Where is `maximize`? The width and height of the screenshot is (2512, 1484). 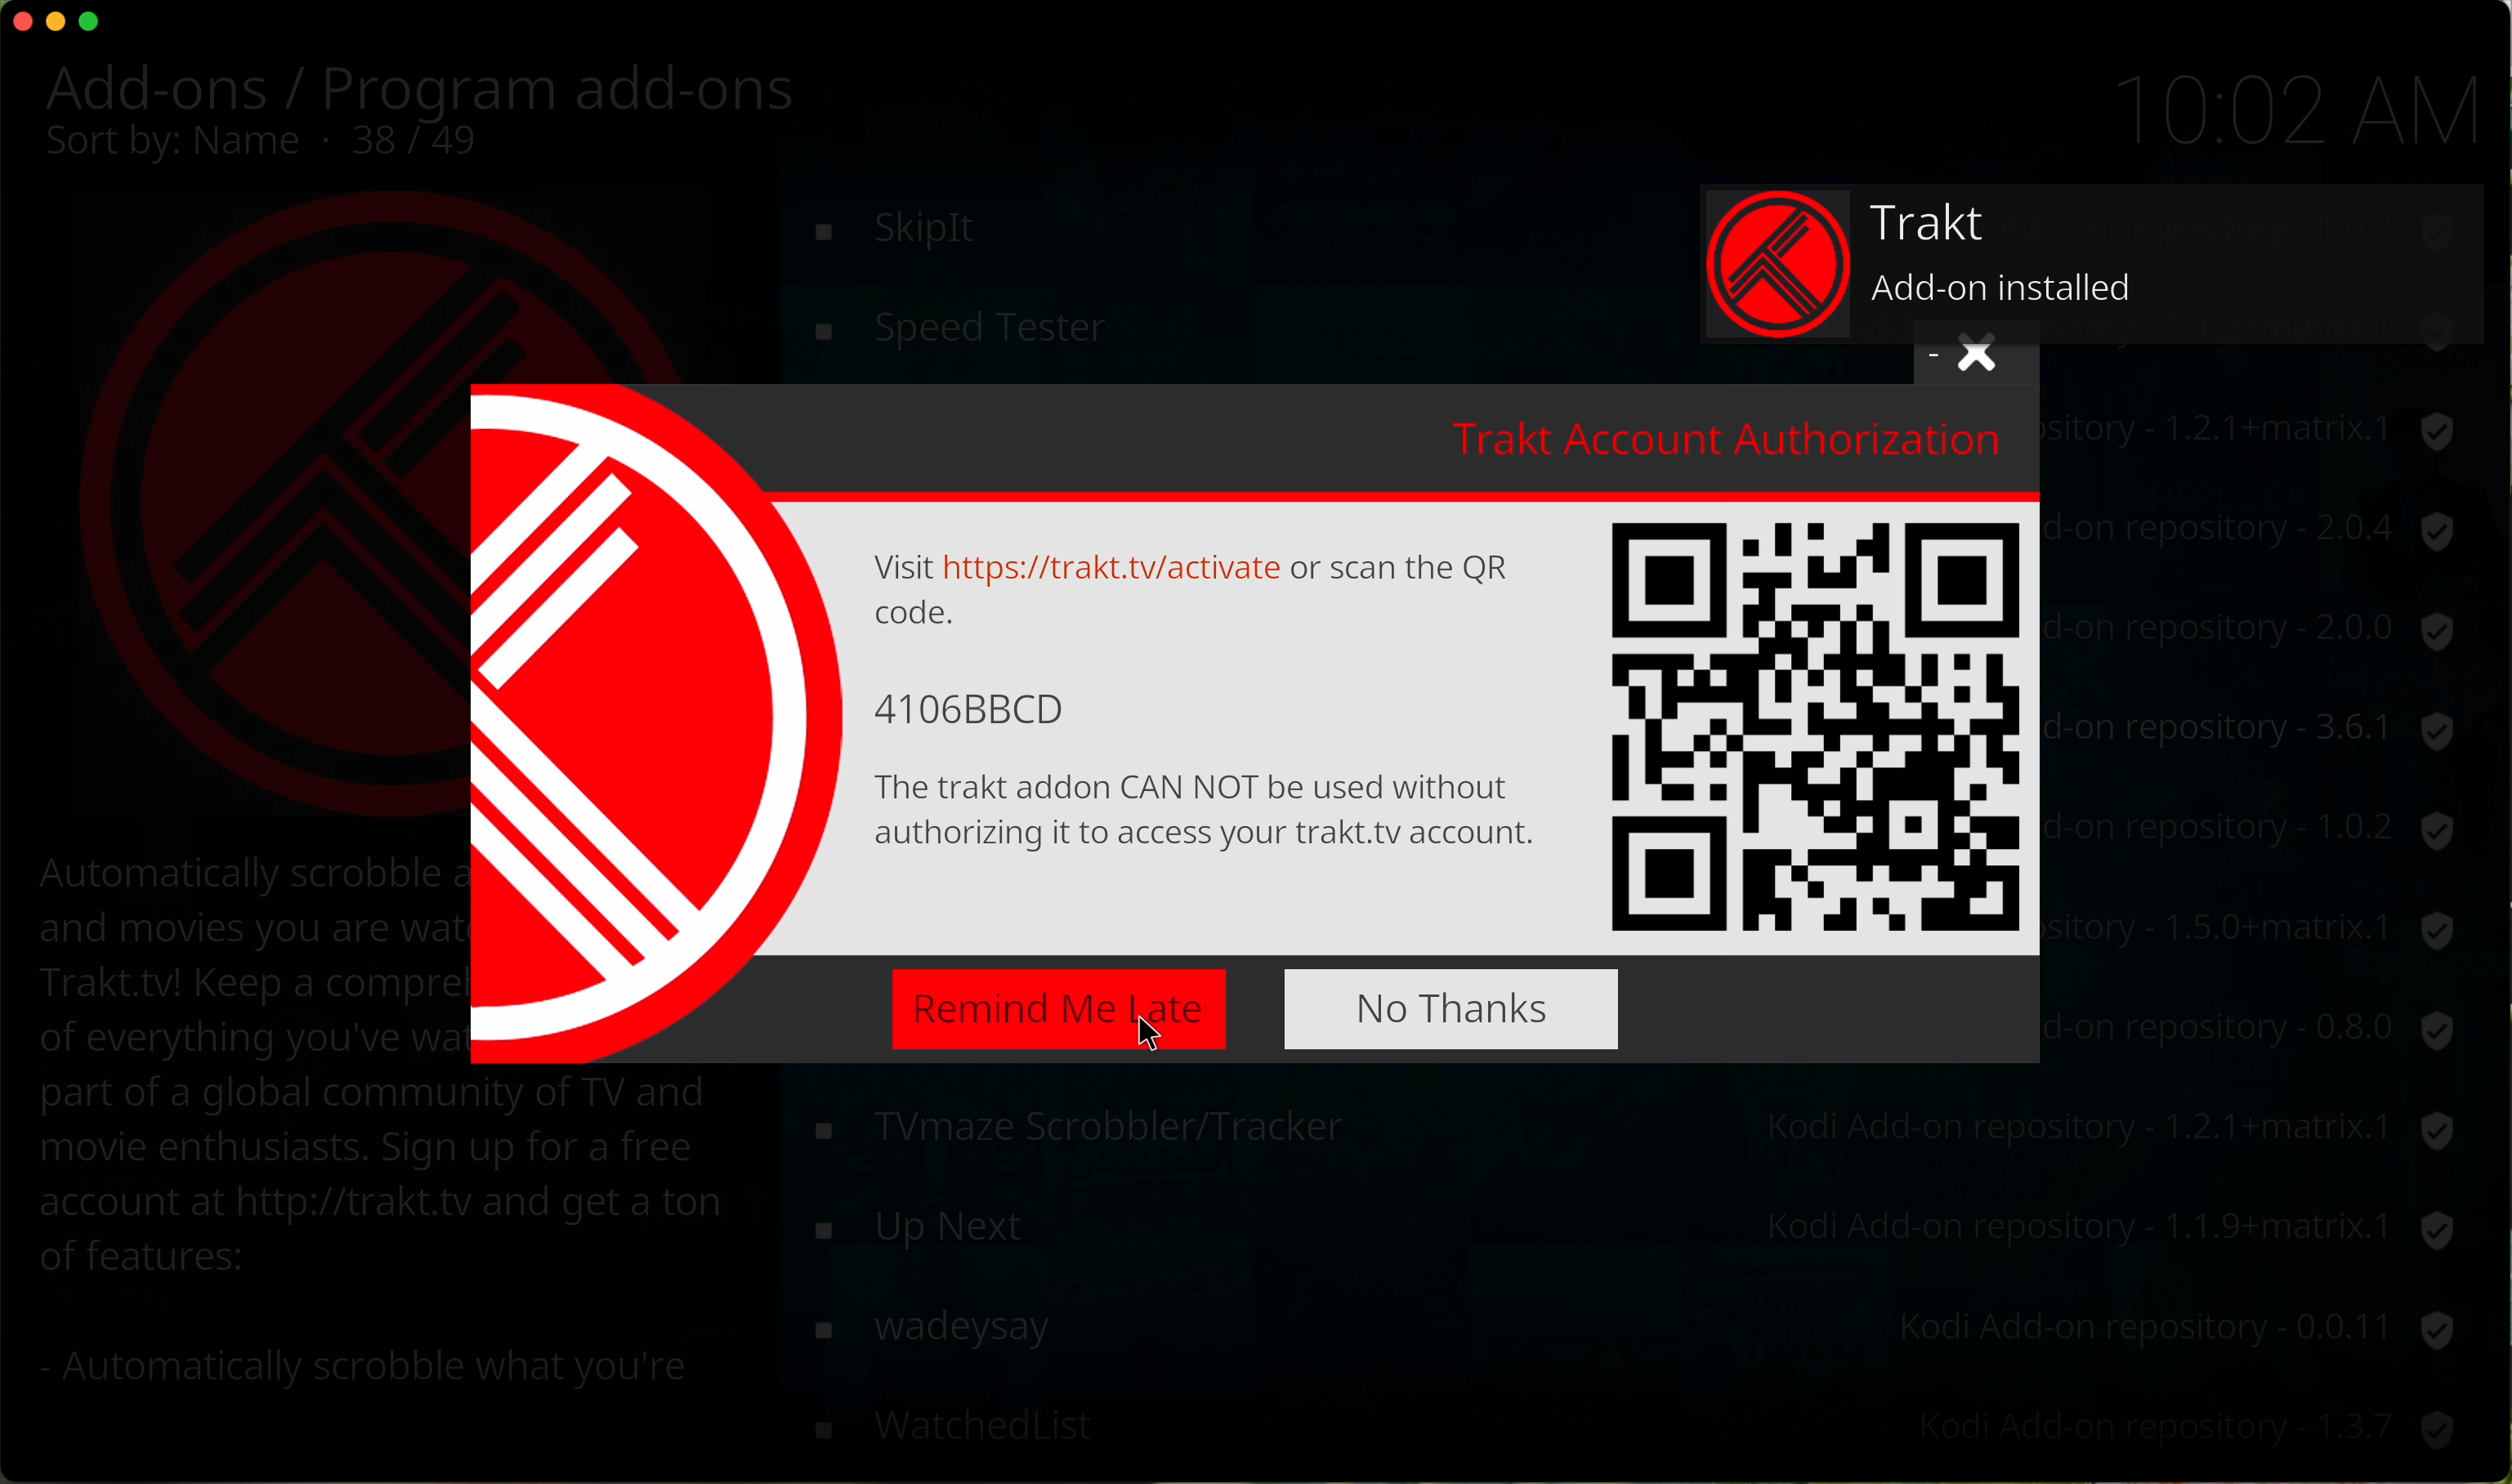 maximize is located at coordinates (92, 25).